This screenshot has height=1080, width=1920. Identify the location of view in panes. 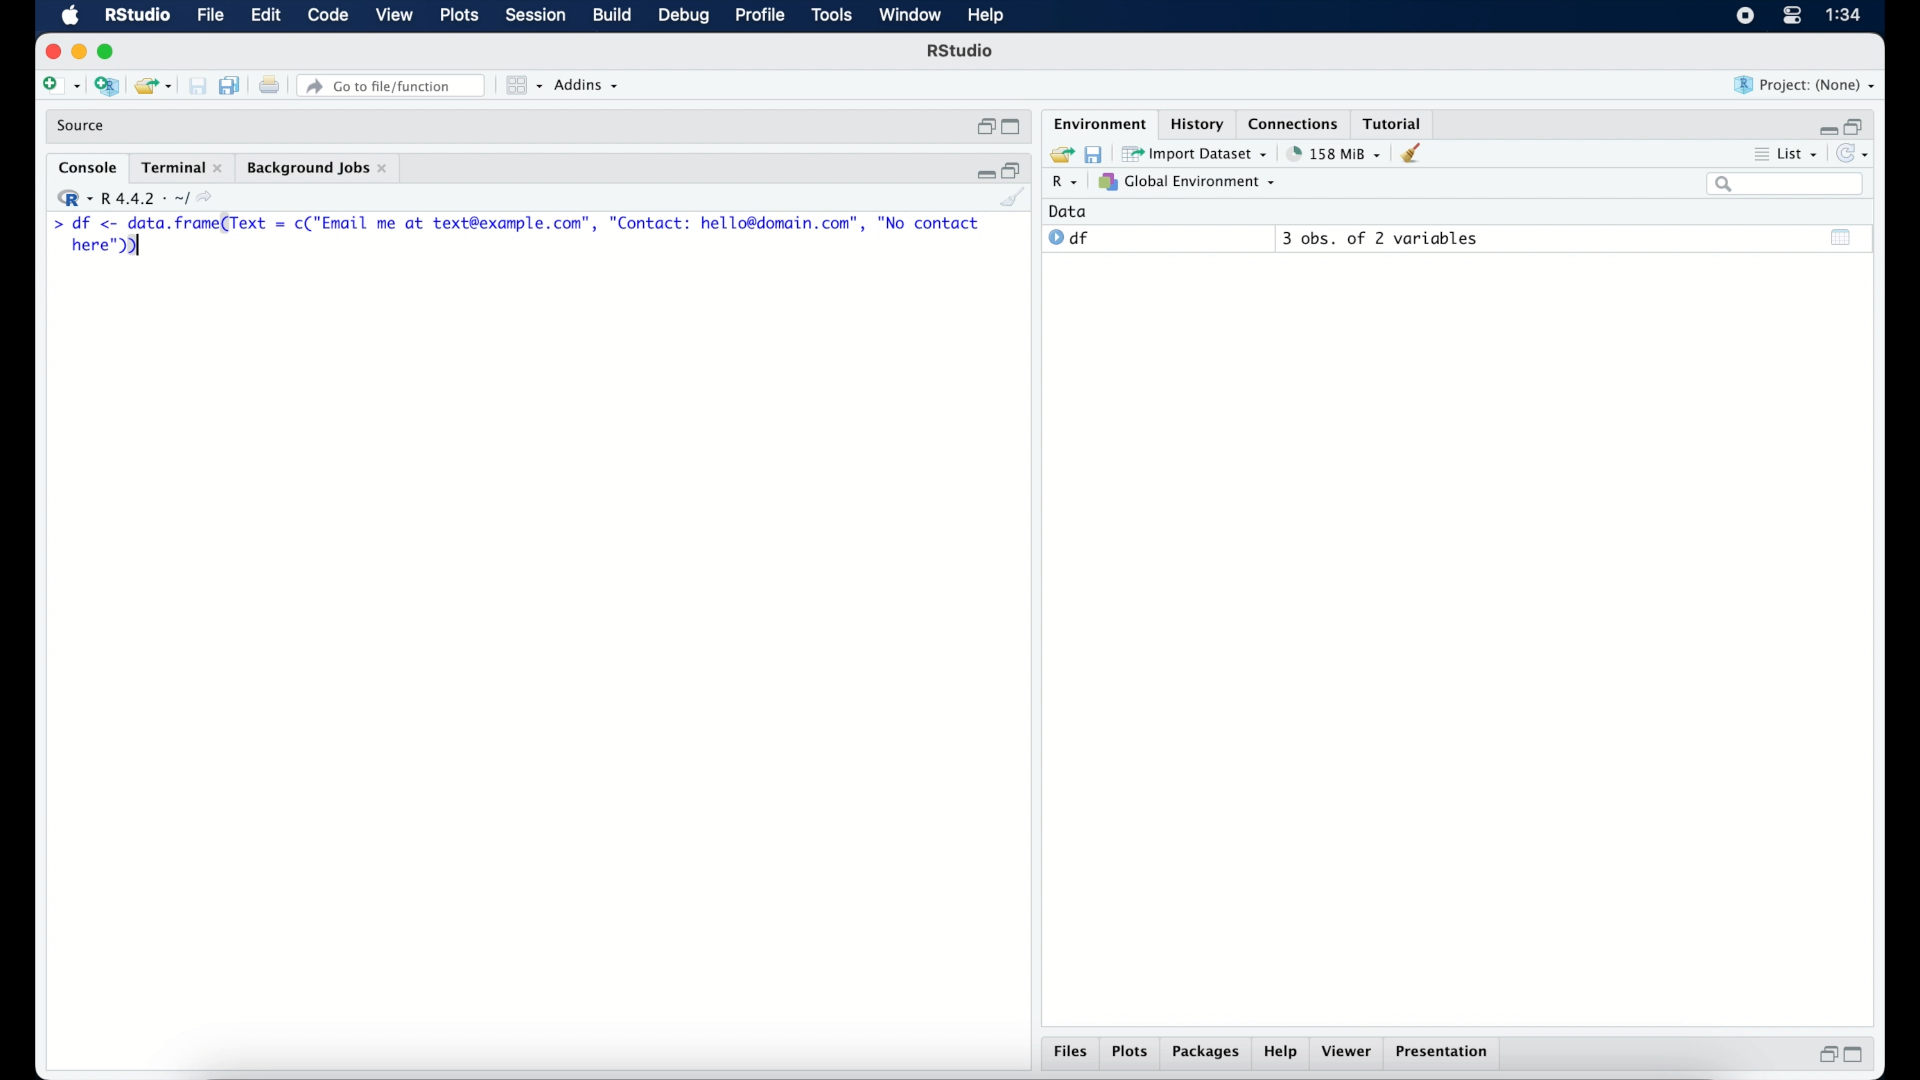
(522, 86).